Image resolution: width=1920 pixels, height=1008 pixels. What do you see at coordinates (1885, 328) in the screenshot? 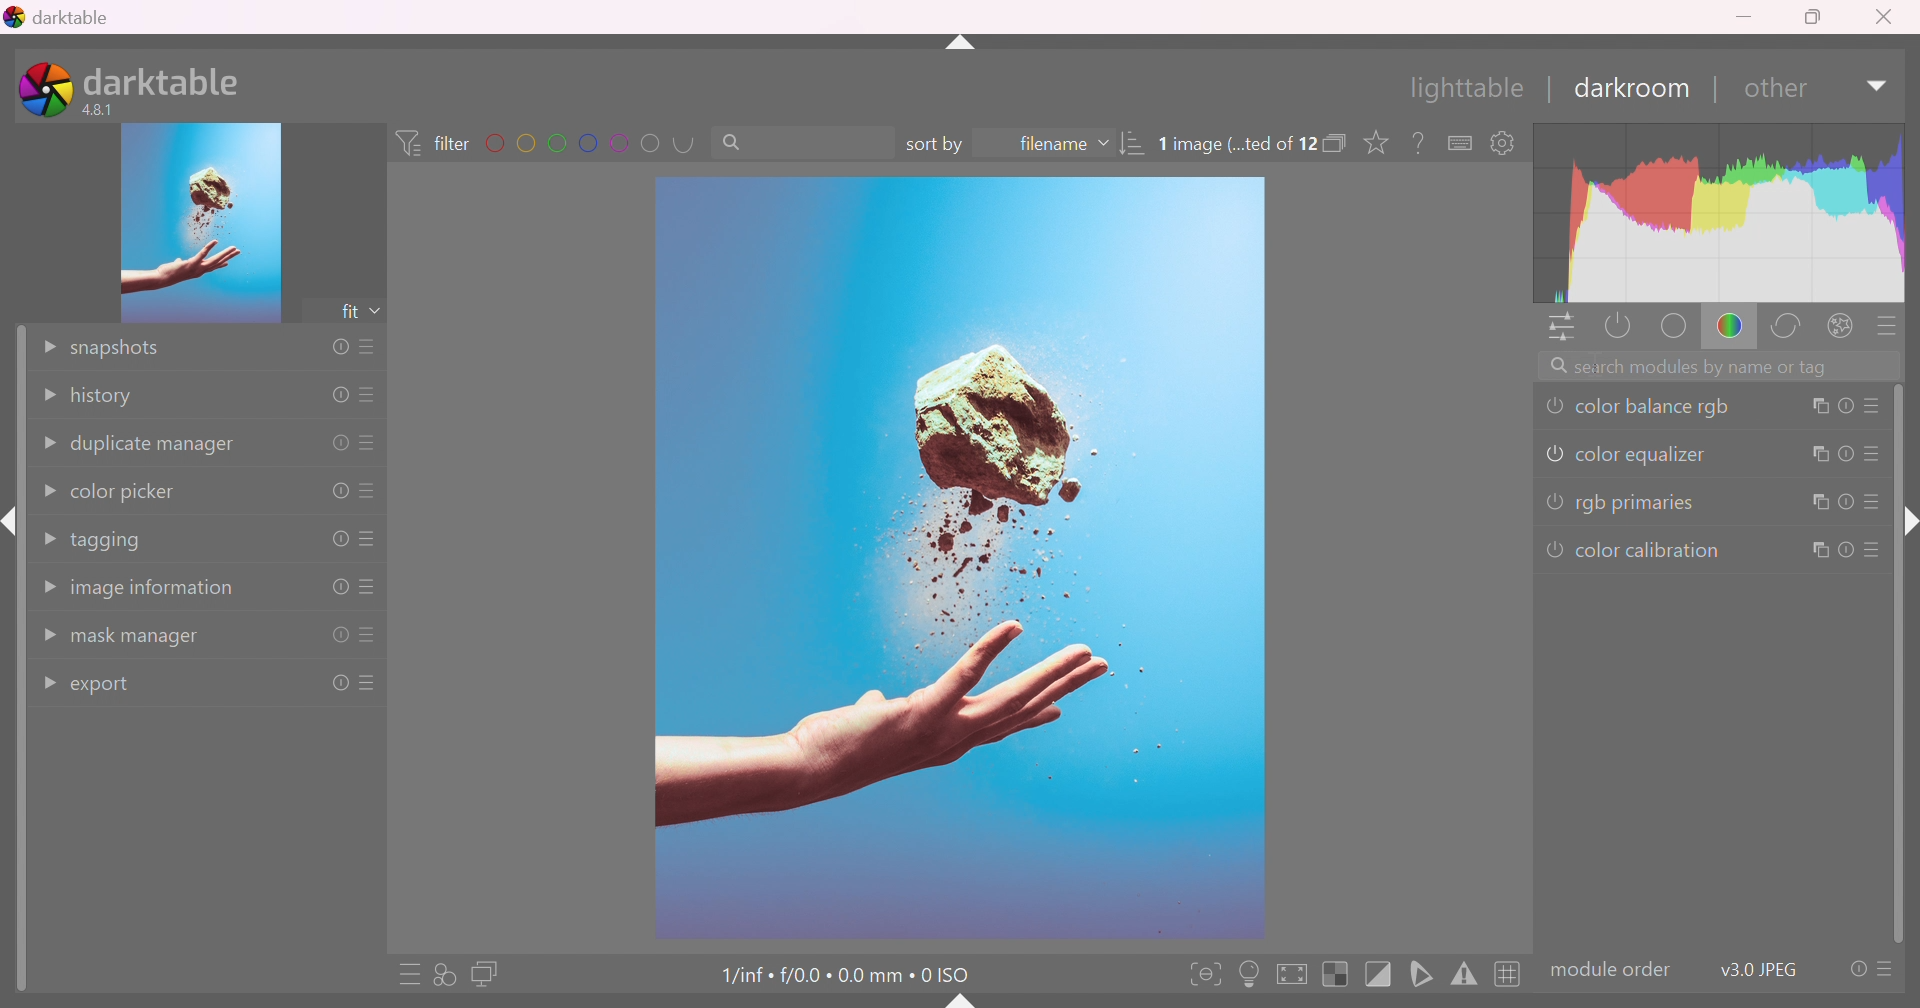
I see `presets` at bounding box center [1885, 328].